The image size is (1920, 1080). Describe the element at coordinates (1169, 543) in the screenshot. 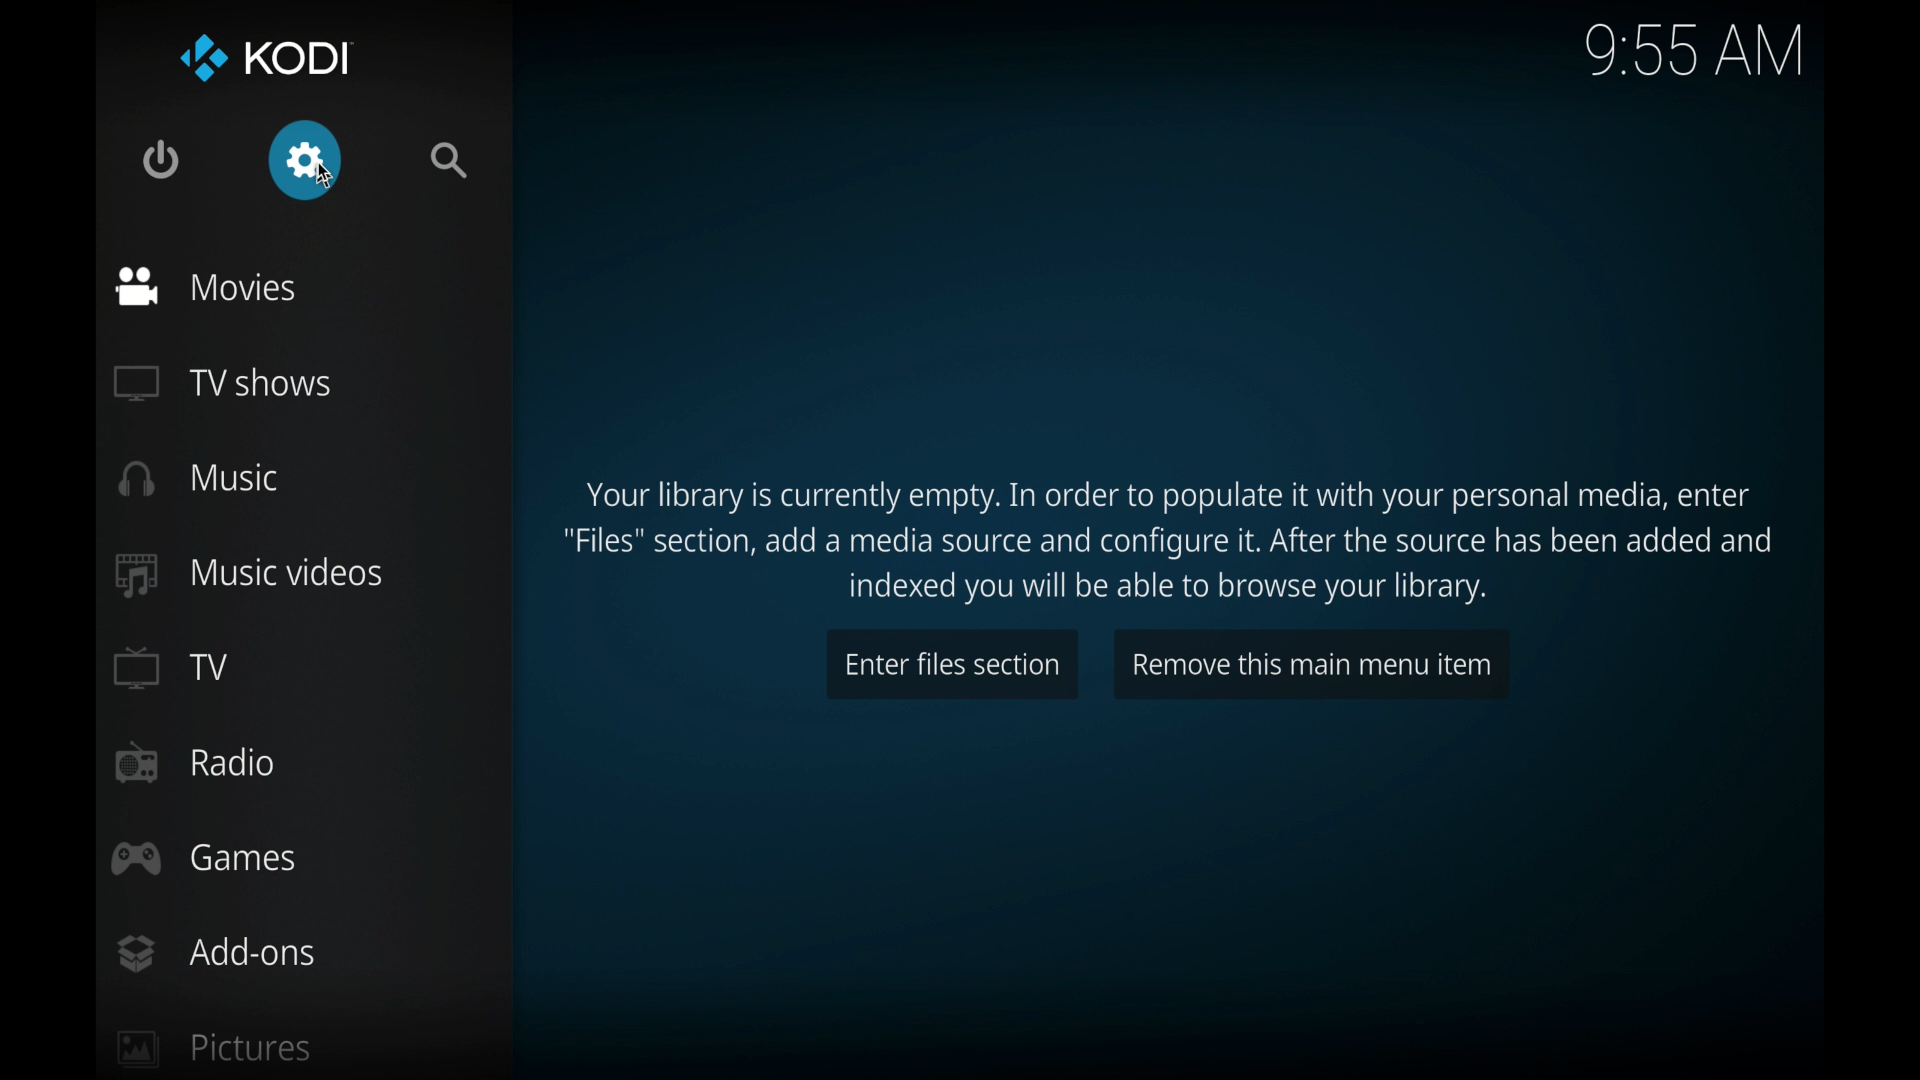

I see `info` at that location.